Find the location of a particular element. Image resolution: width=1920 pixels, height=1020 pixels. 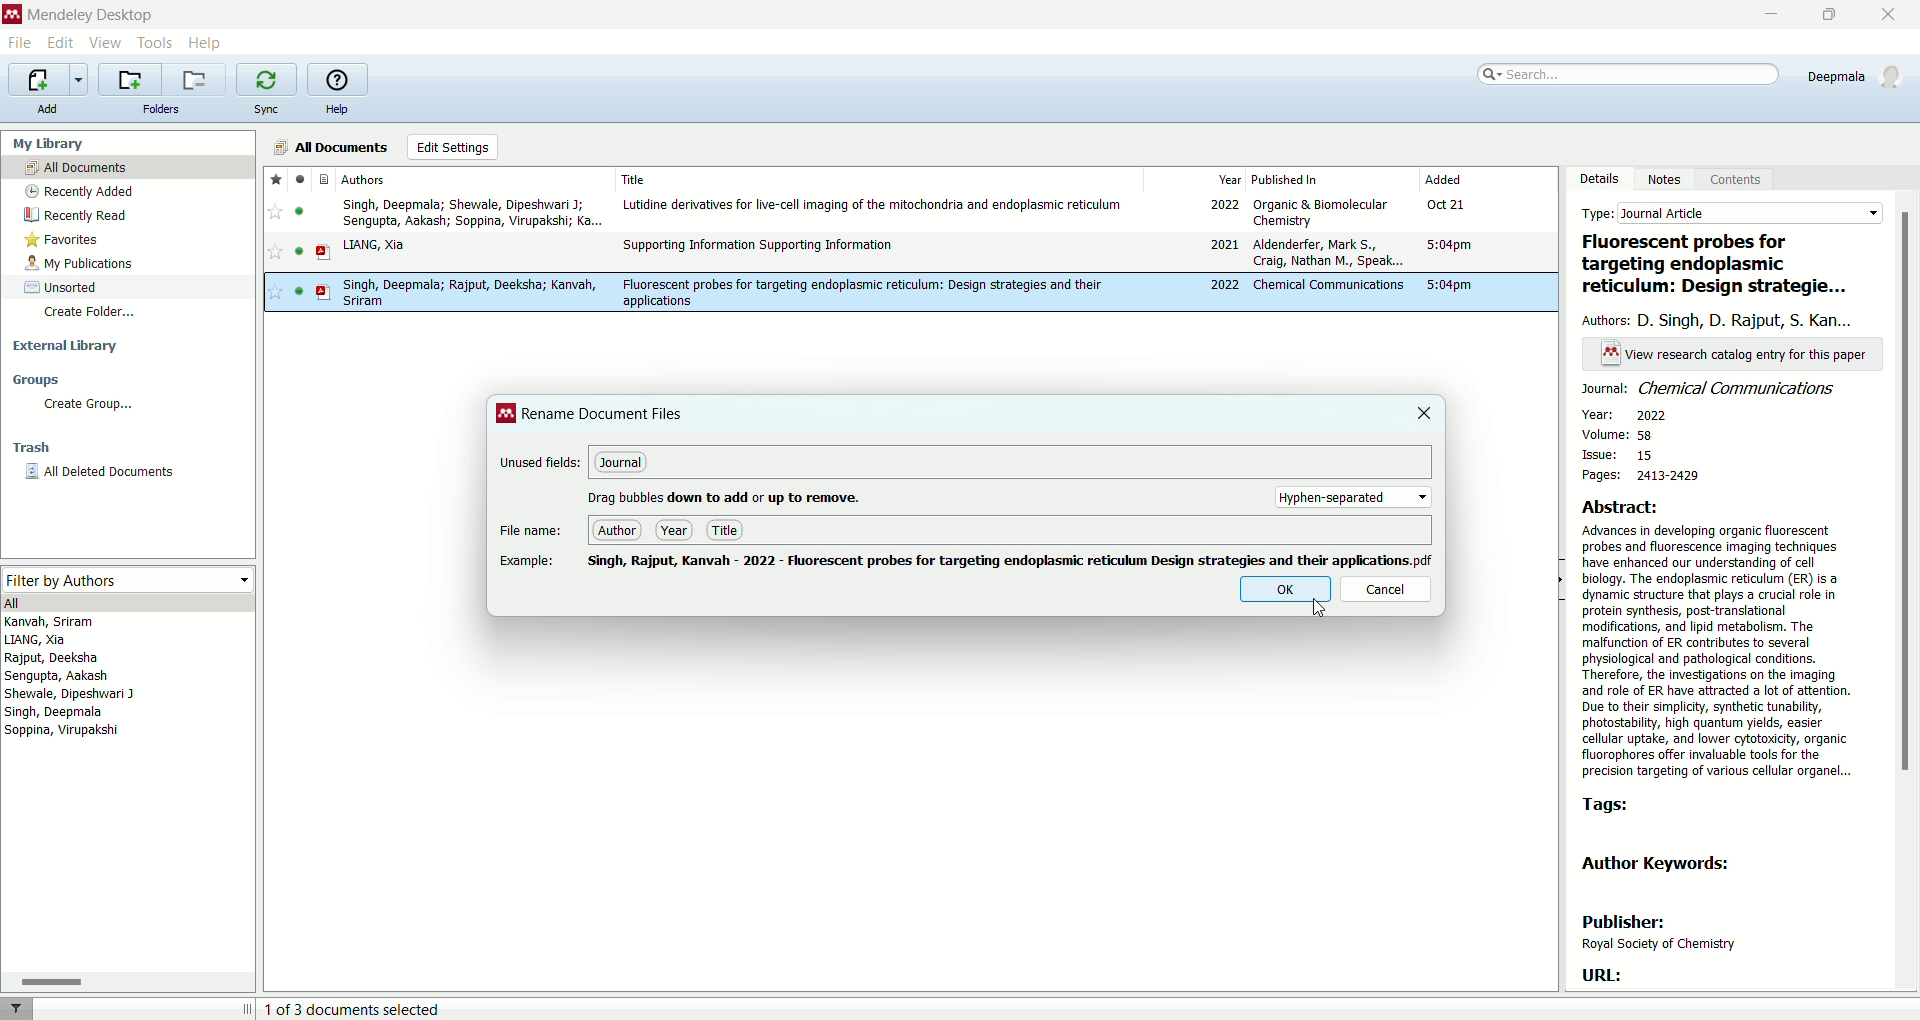

file is located at coordinates (21, 43).